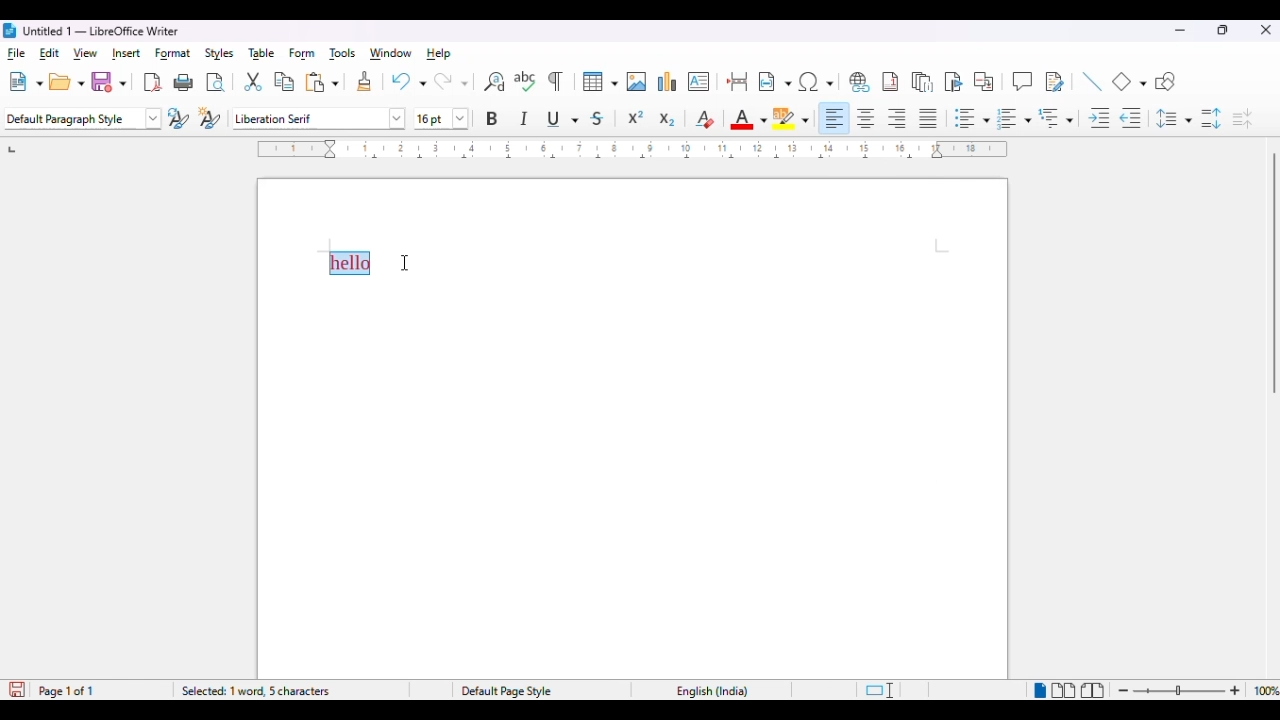 This screenshot has width=1280, height=720. Describe the element at coordinates (450, 81) in the screenshot. I see `redo` at that location.